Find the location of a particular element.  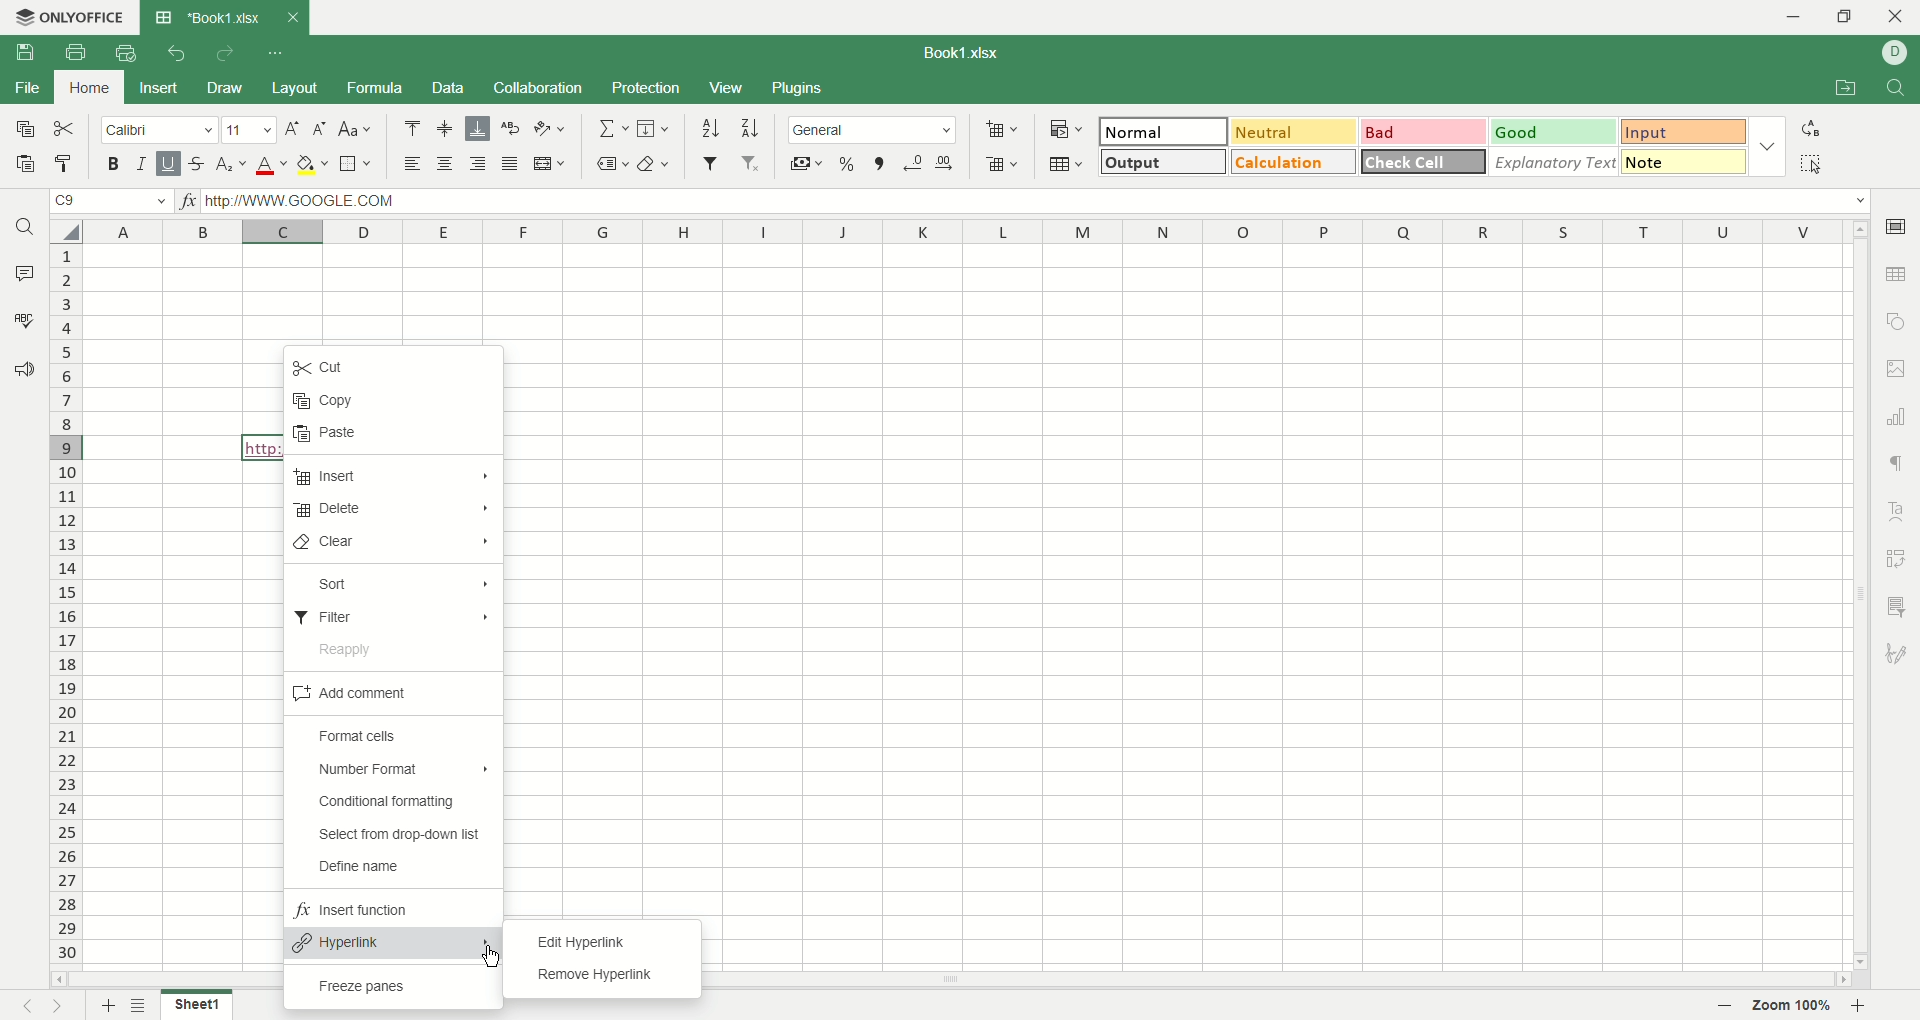

justified is located at coordinates (511, 164).